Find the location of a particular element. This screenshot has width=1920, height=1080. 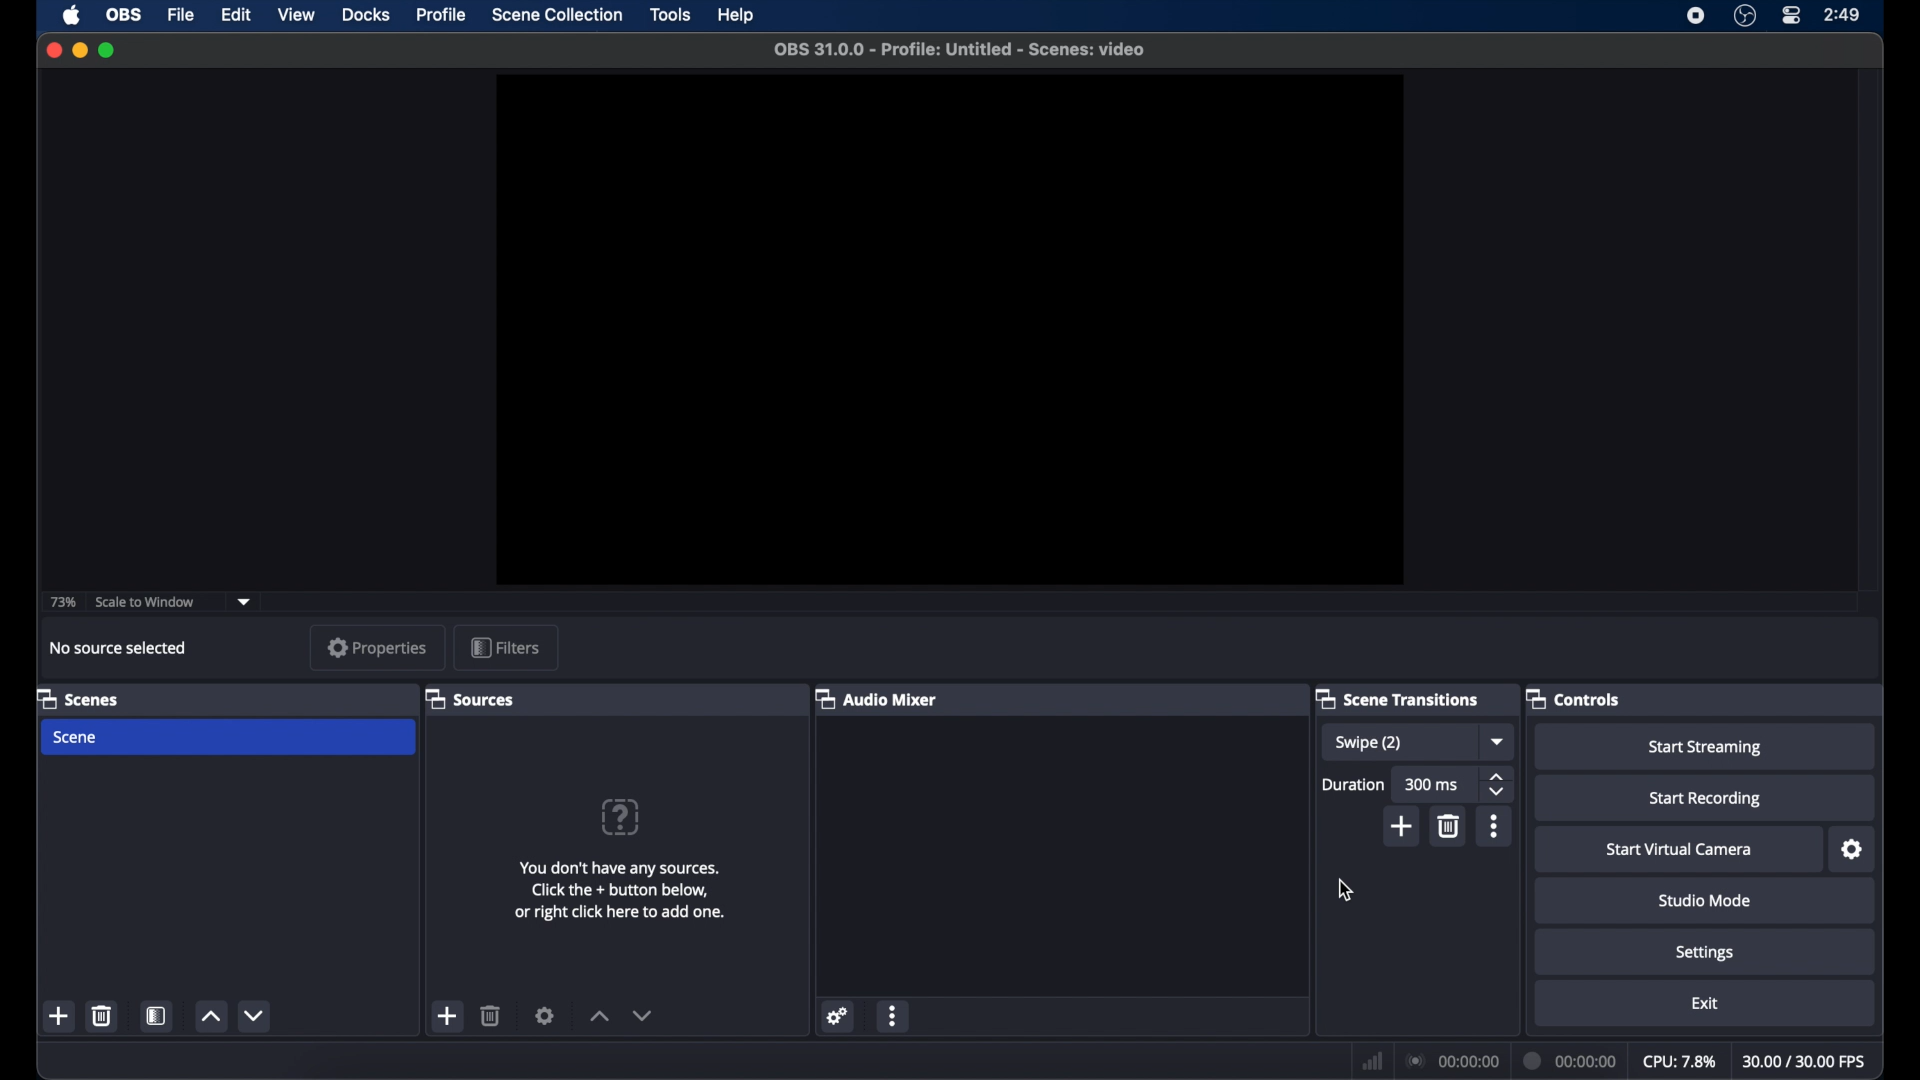

scenes is located at coordinates (78, 700).